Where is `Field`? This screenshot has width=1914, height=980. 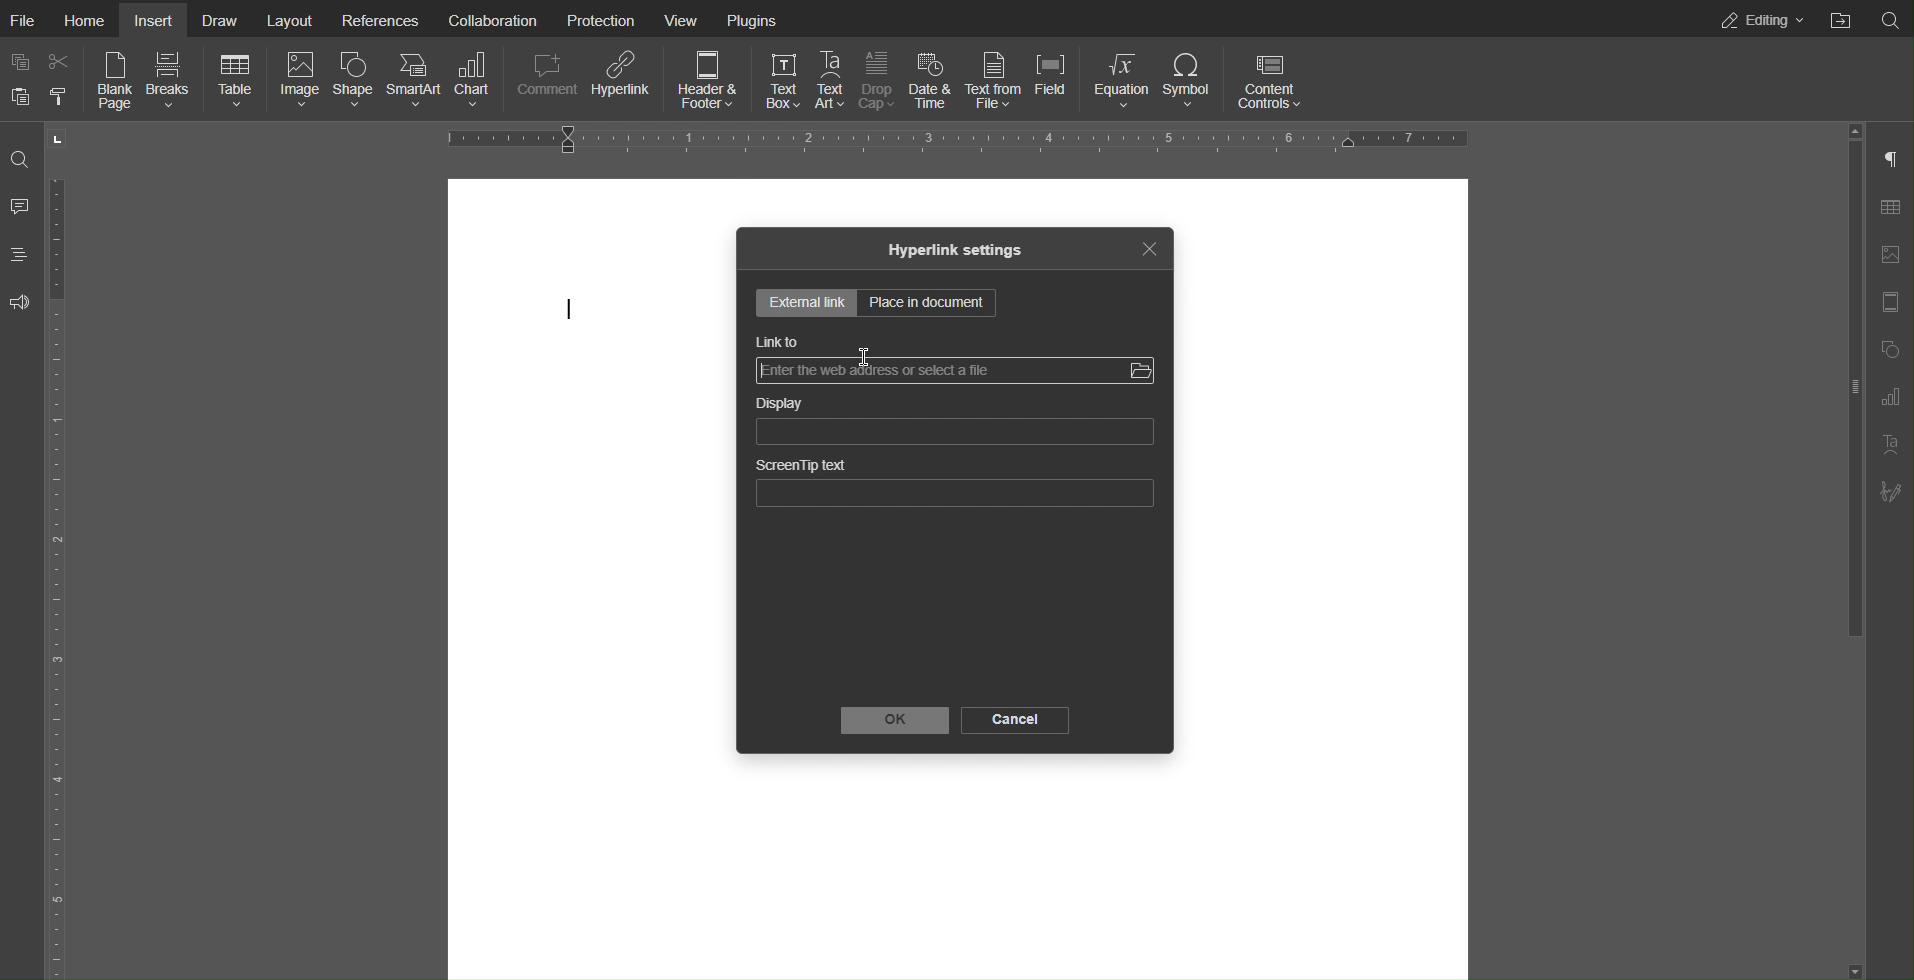 Field is located at coordinates (1052, 81).